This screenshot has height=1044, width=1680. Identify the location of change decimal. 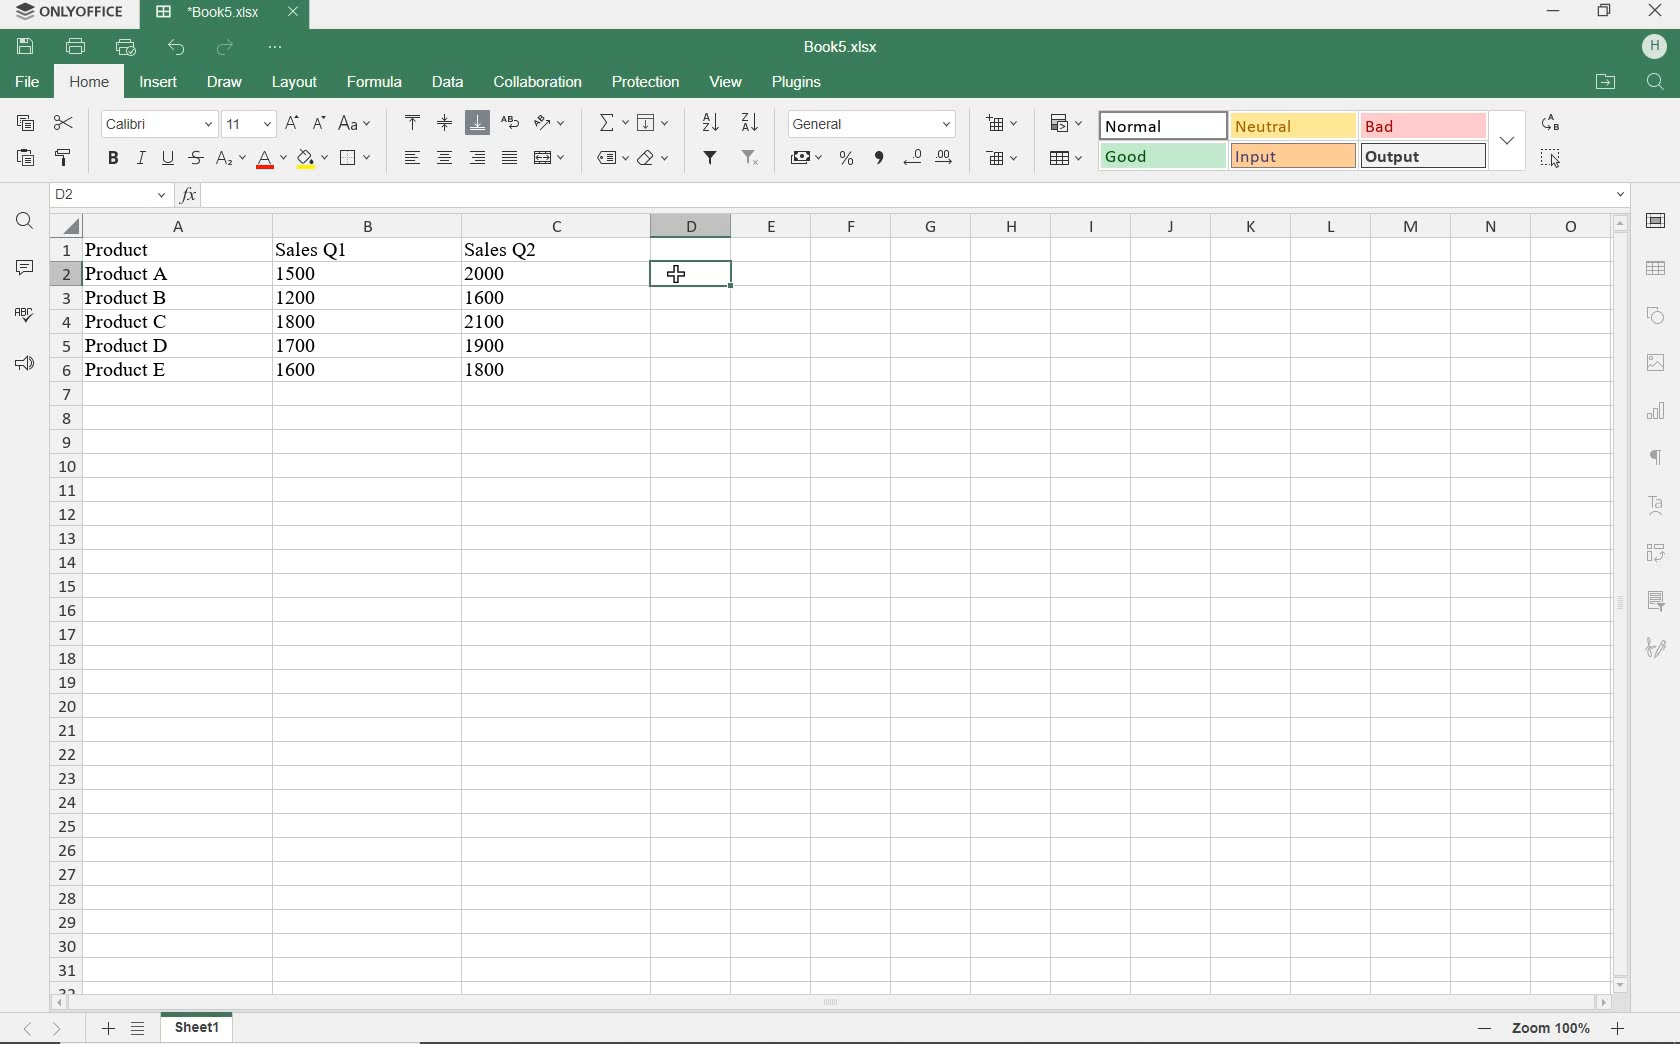
(928, 160).